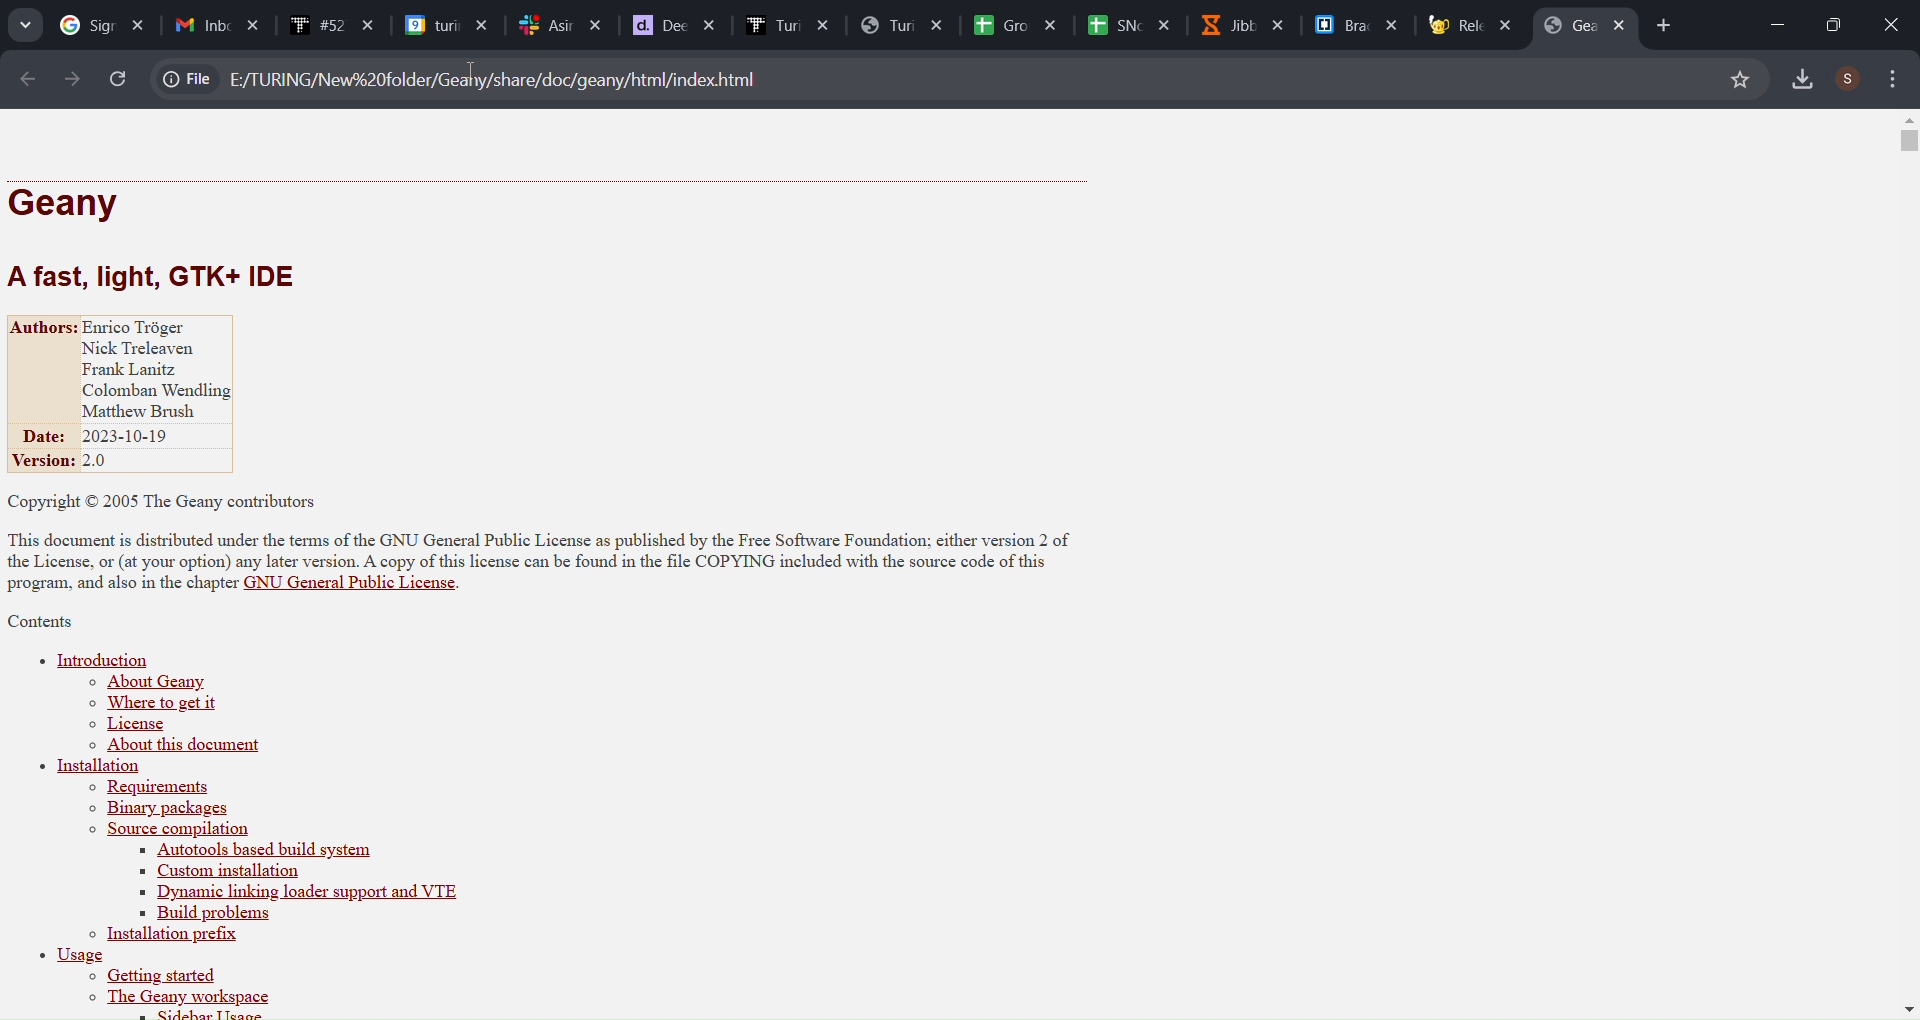  What do you see at coordinates (502, 77) in the screenshot?
I see `link` at bounding box center [502, 77].